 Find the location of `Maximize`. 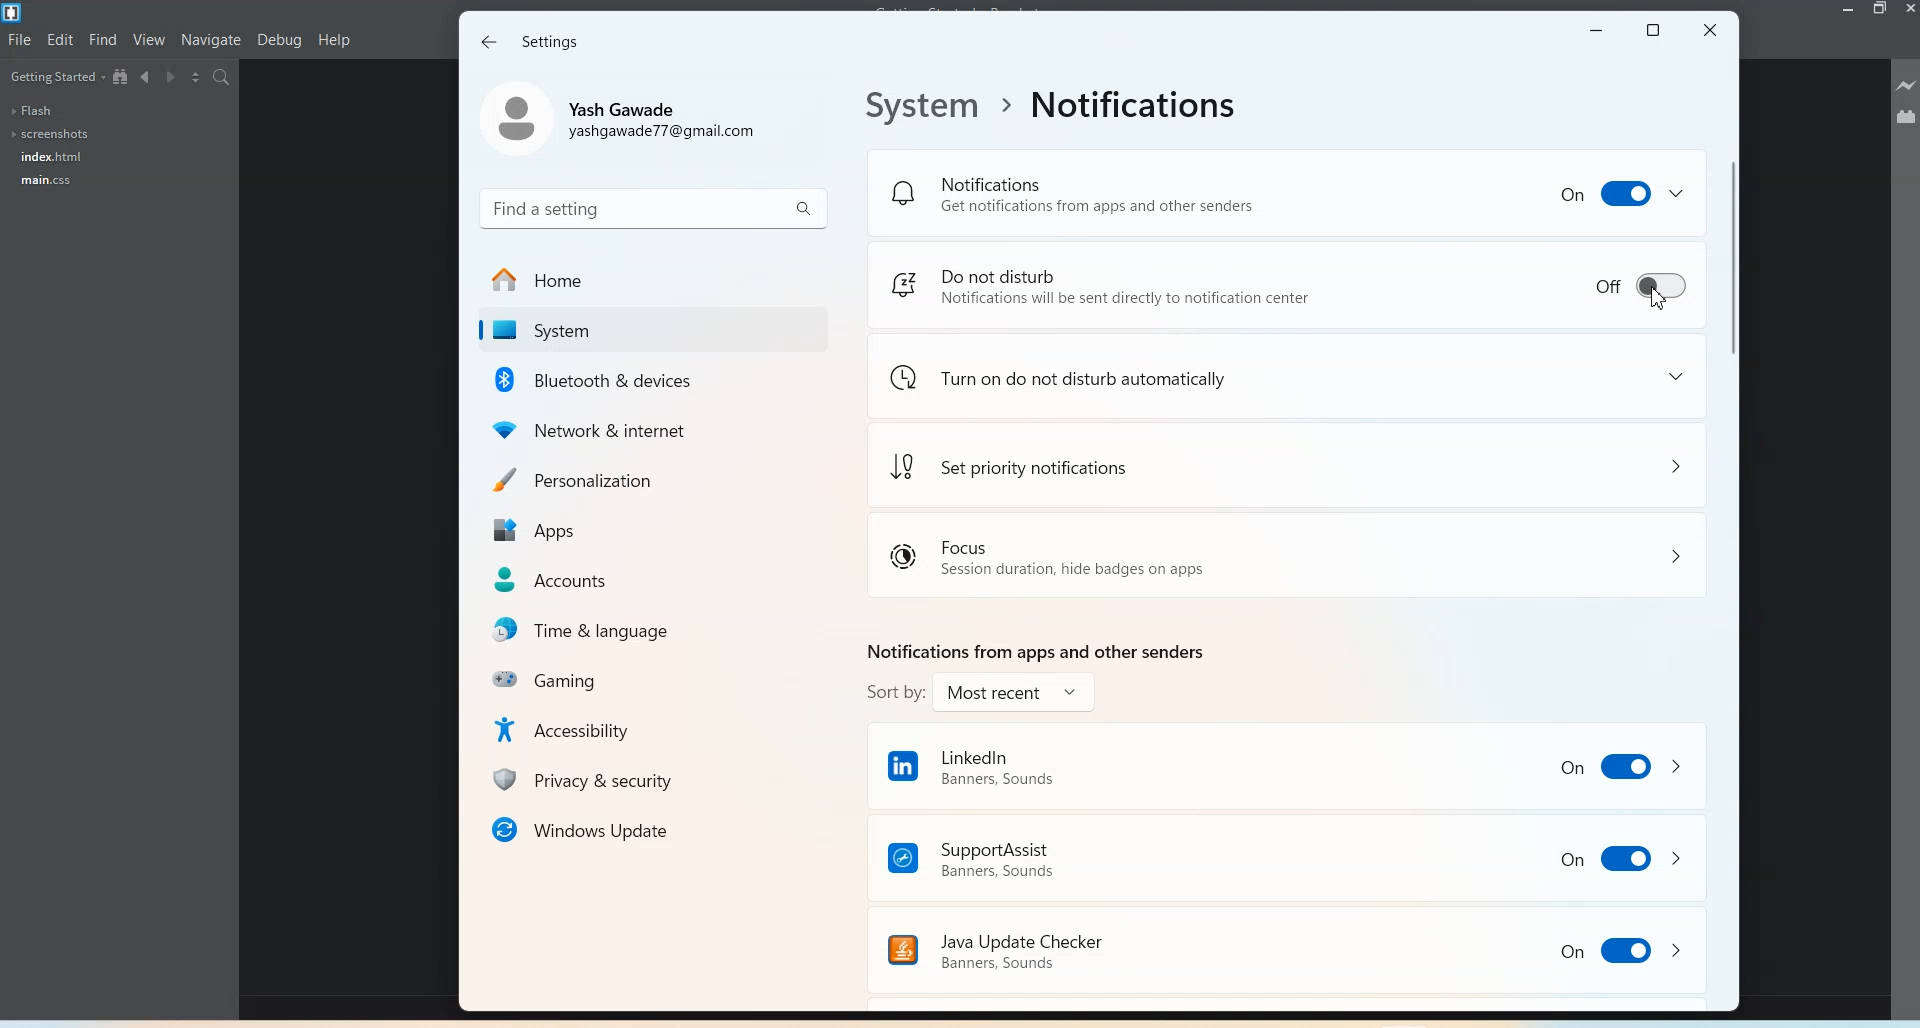

Maximize is located at coordinates (1881, 12).